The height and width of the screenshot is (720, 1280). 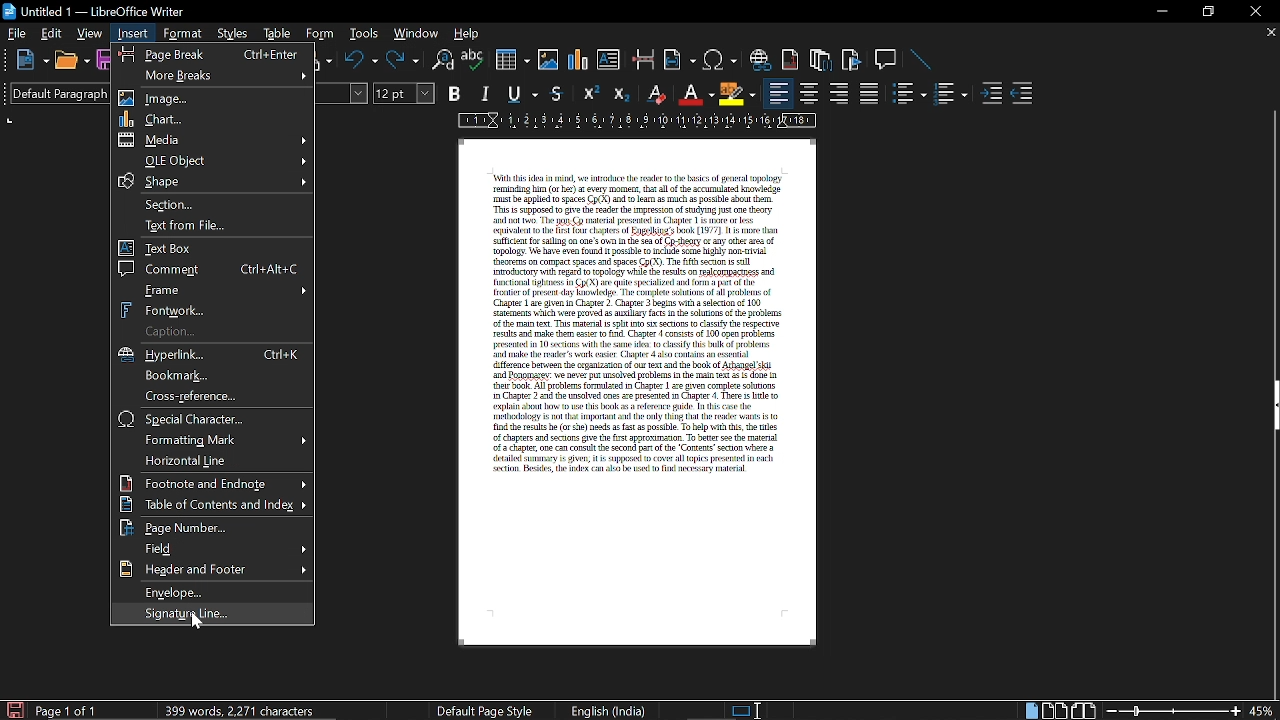 What do you see at coordinates (51, 33) in the screenshot?
I see `edit` at bounding box center [51, 33].